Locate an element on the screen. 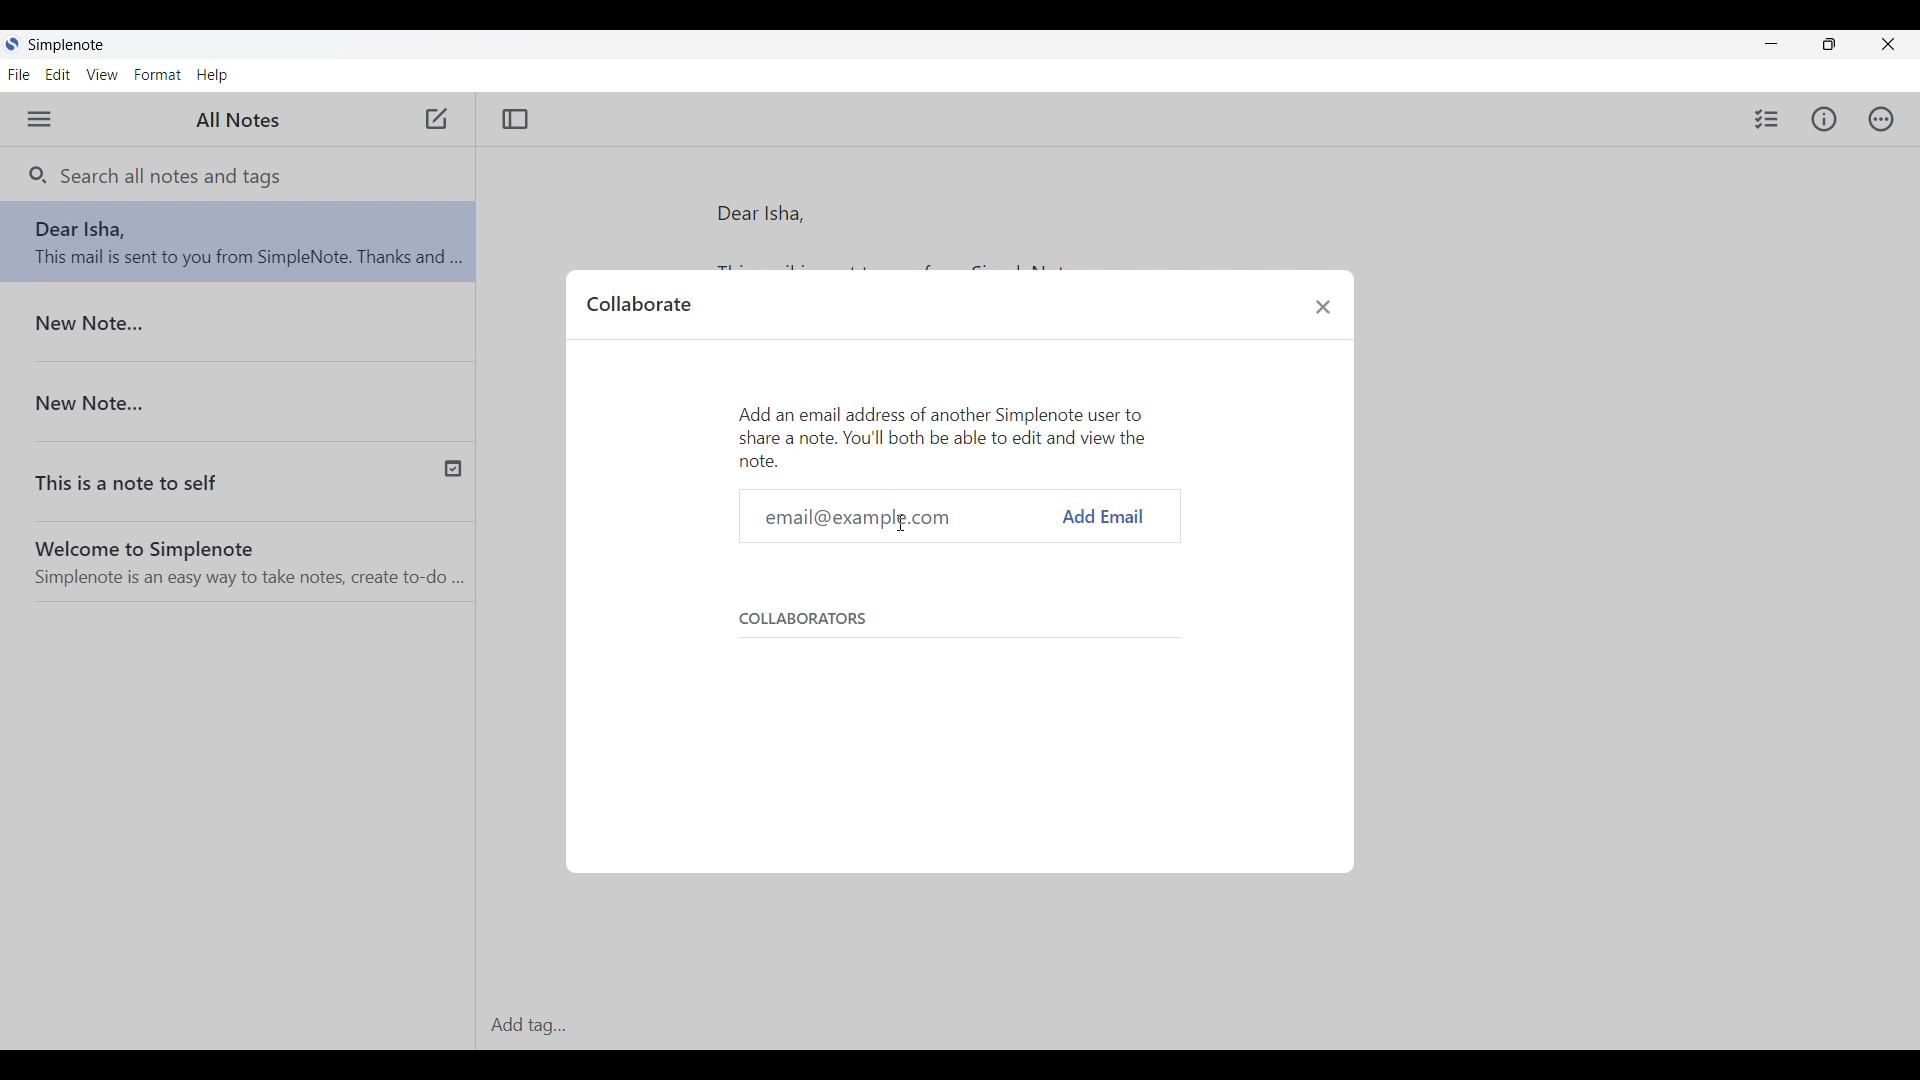 The image size is (1920, 1080). Edit is located at coordinates (58, 74).